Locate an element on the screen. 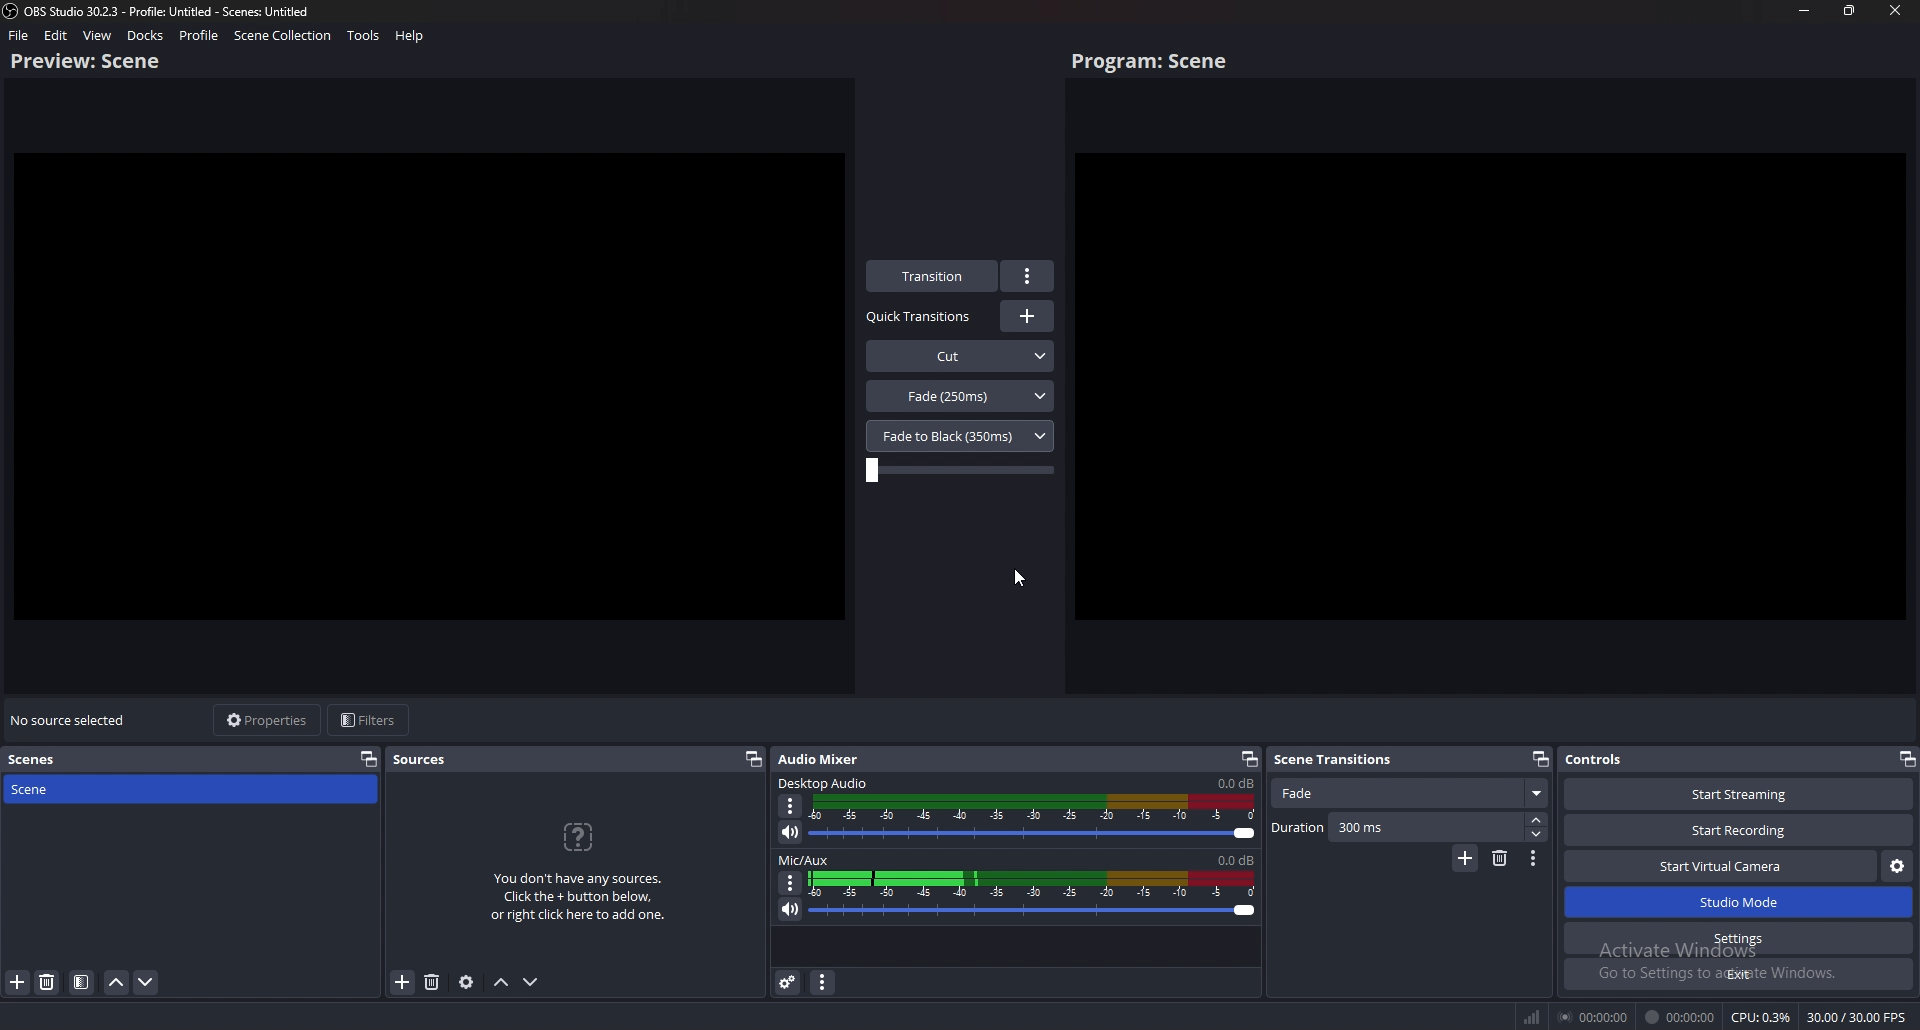 The width and height of the screenshot is (1920, 1030). mic/aux sound is located at coordinates (1234, 859).